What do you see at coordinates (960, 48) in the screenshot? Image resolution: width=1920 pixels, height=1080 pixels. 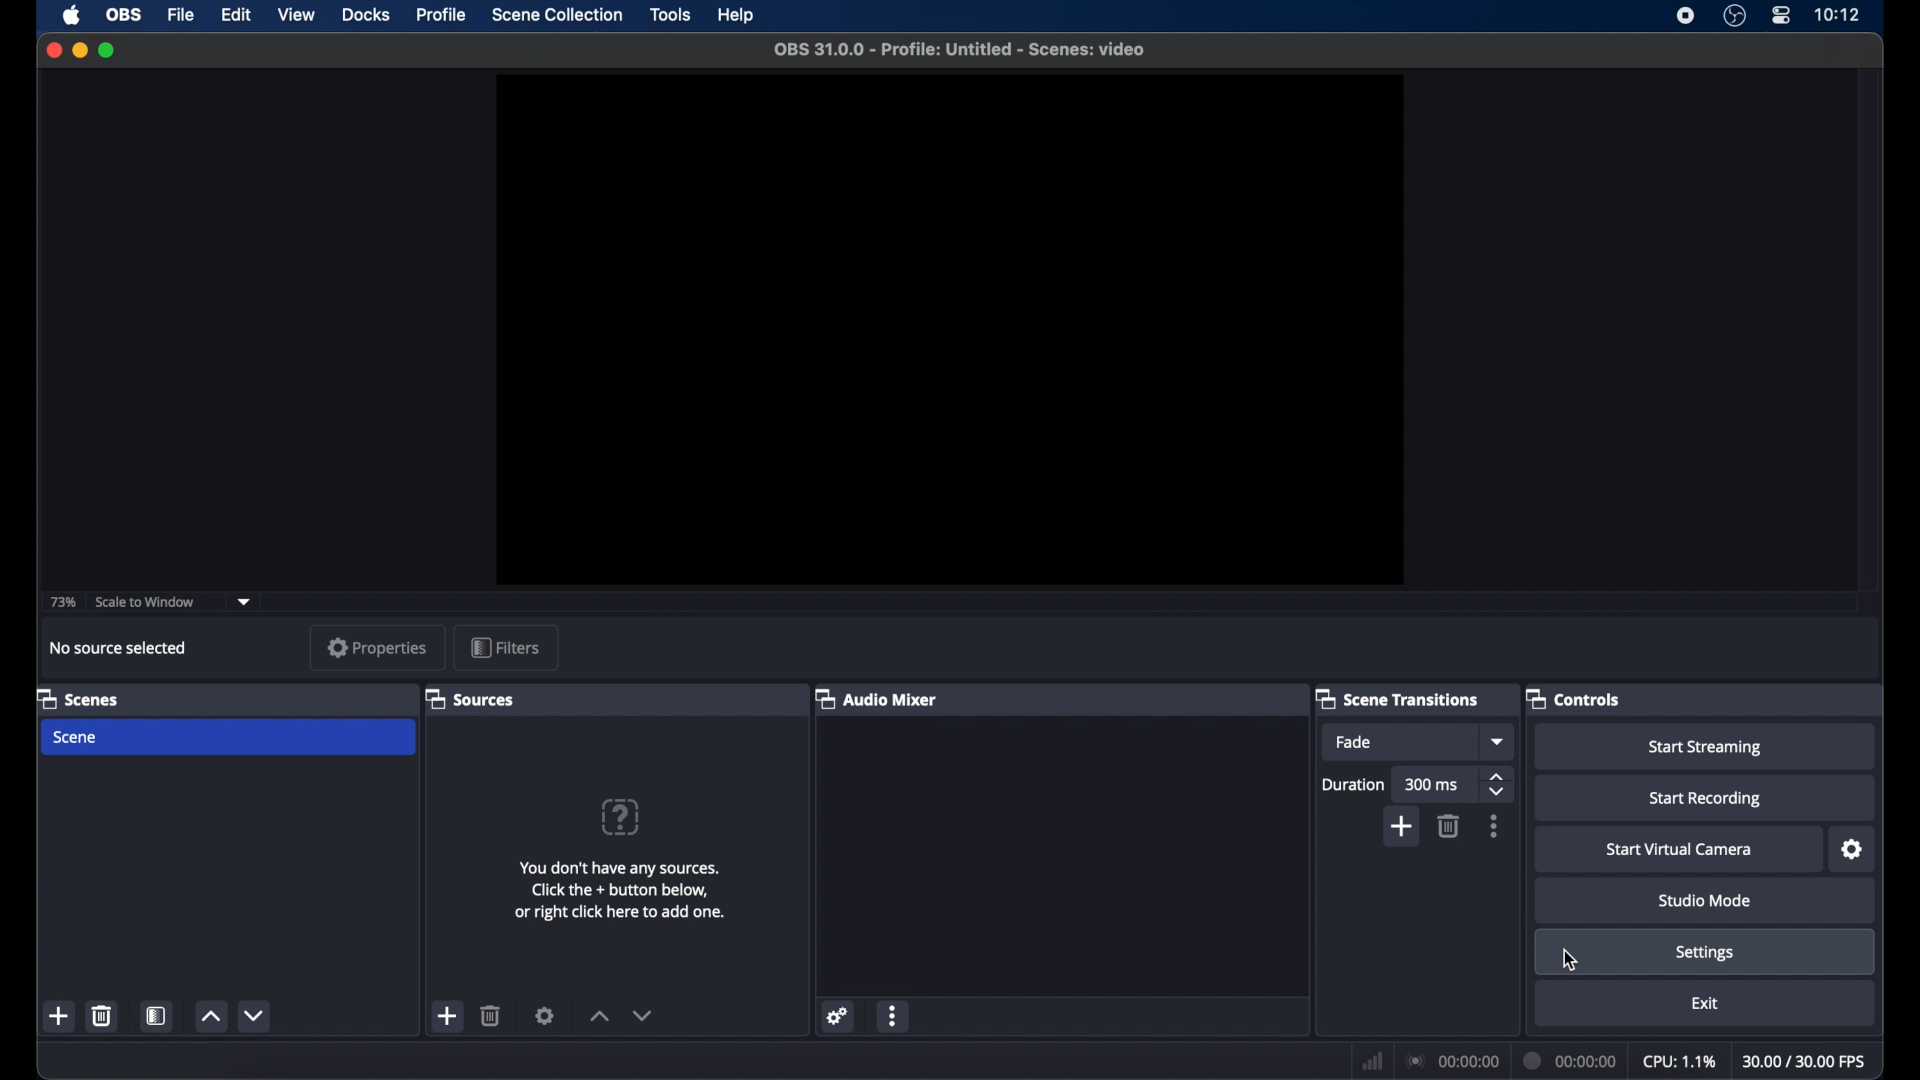 I see `OBS 31.0.0 - Profile: Untitled - Scenes: video` at bounding box center [960, 48].